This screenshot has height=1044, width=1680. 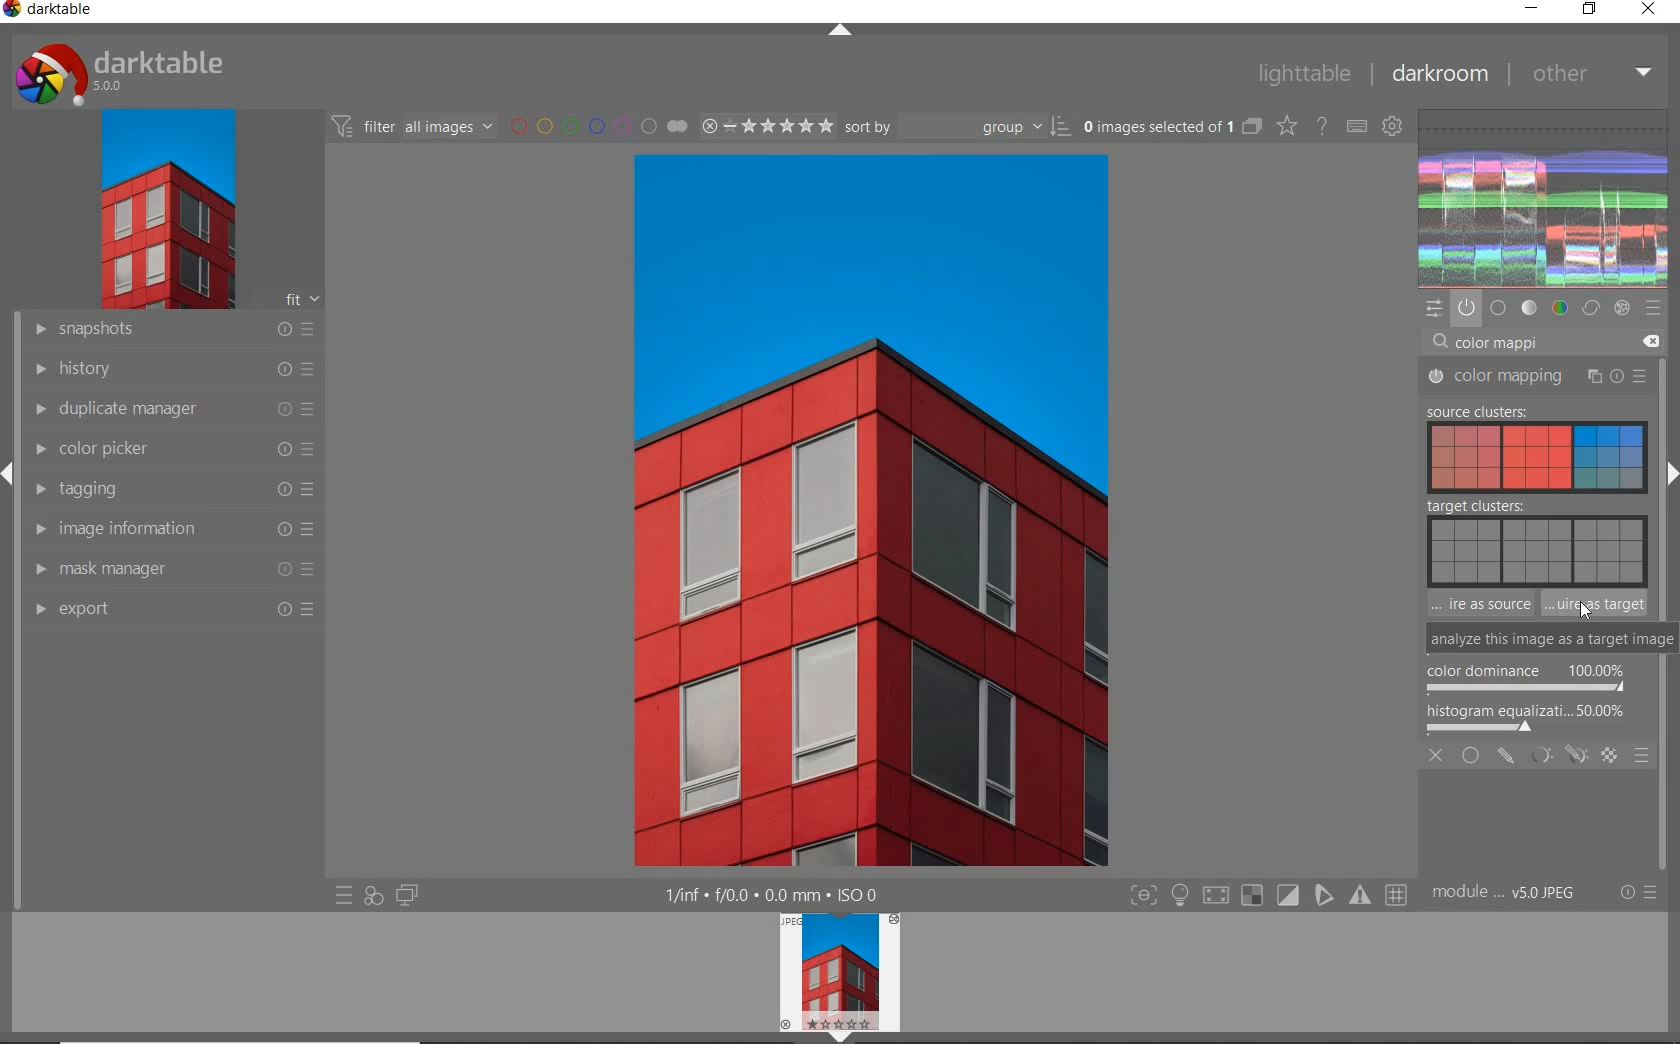 What do you see at coordinates (172, 490) in the screenshot?
I see `tagging` at bounding box center [172, 490].